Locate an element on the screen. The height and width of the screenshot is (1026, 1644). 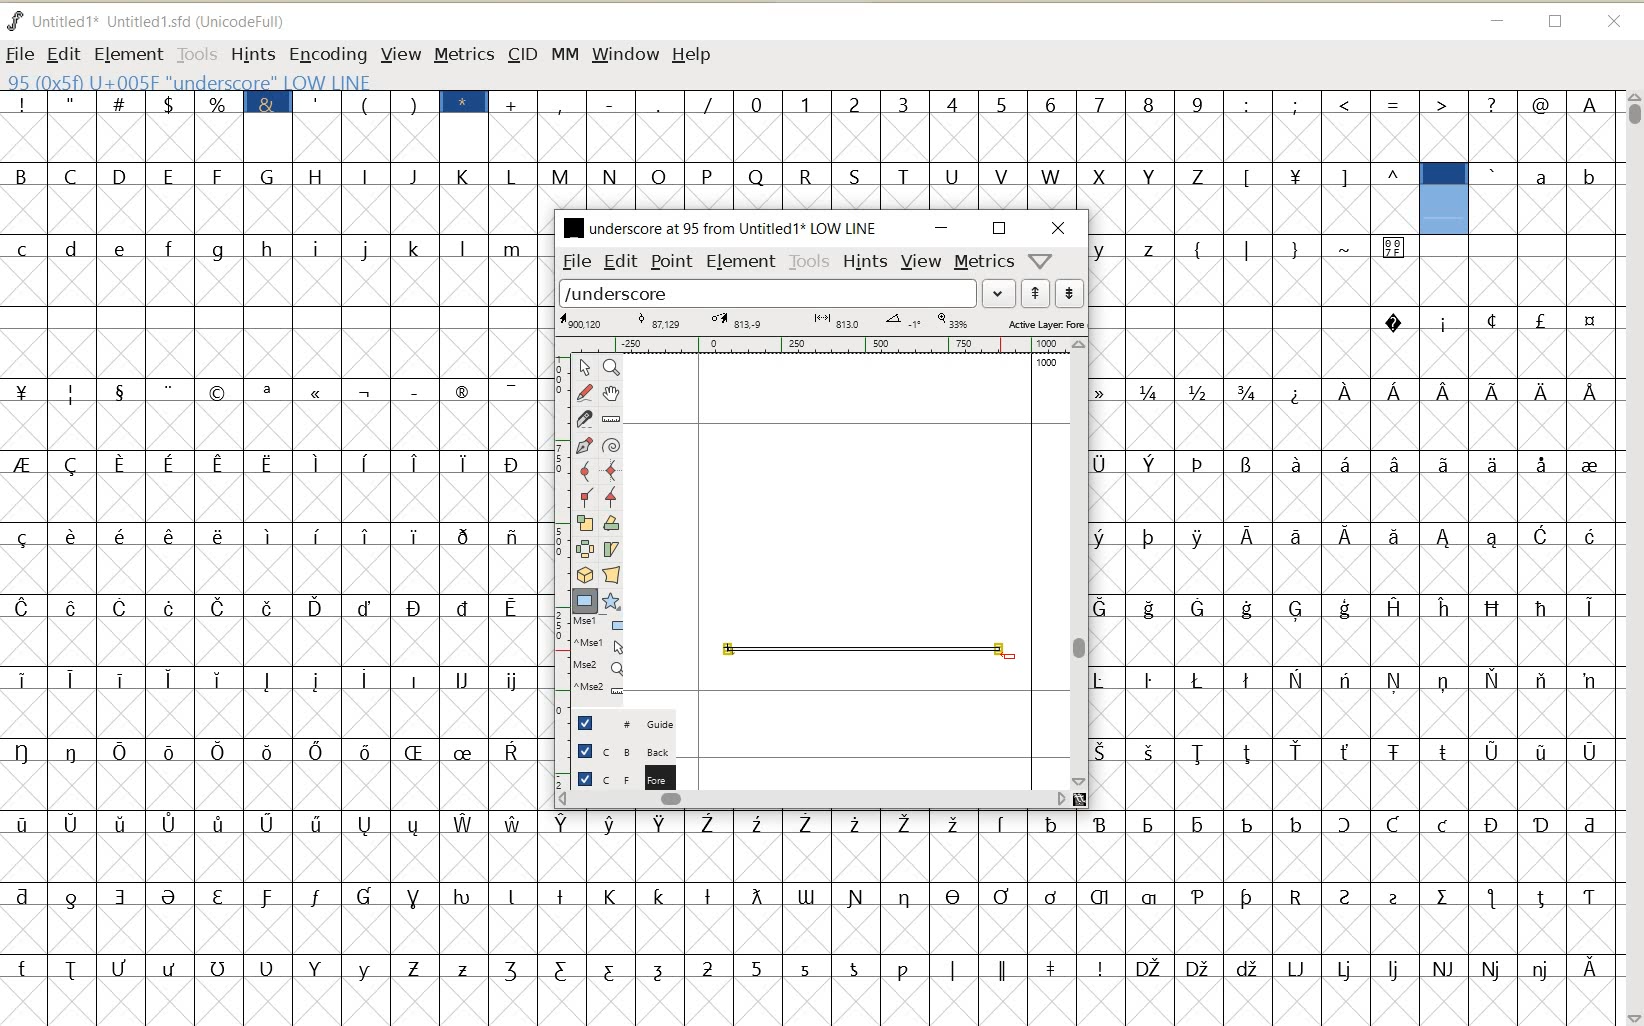
EDIT is located at coordinates (62, 55).